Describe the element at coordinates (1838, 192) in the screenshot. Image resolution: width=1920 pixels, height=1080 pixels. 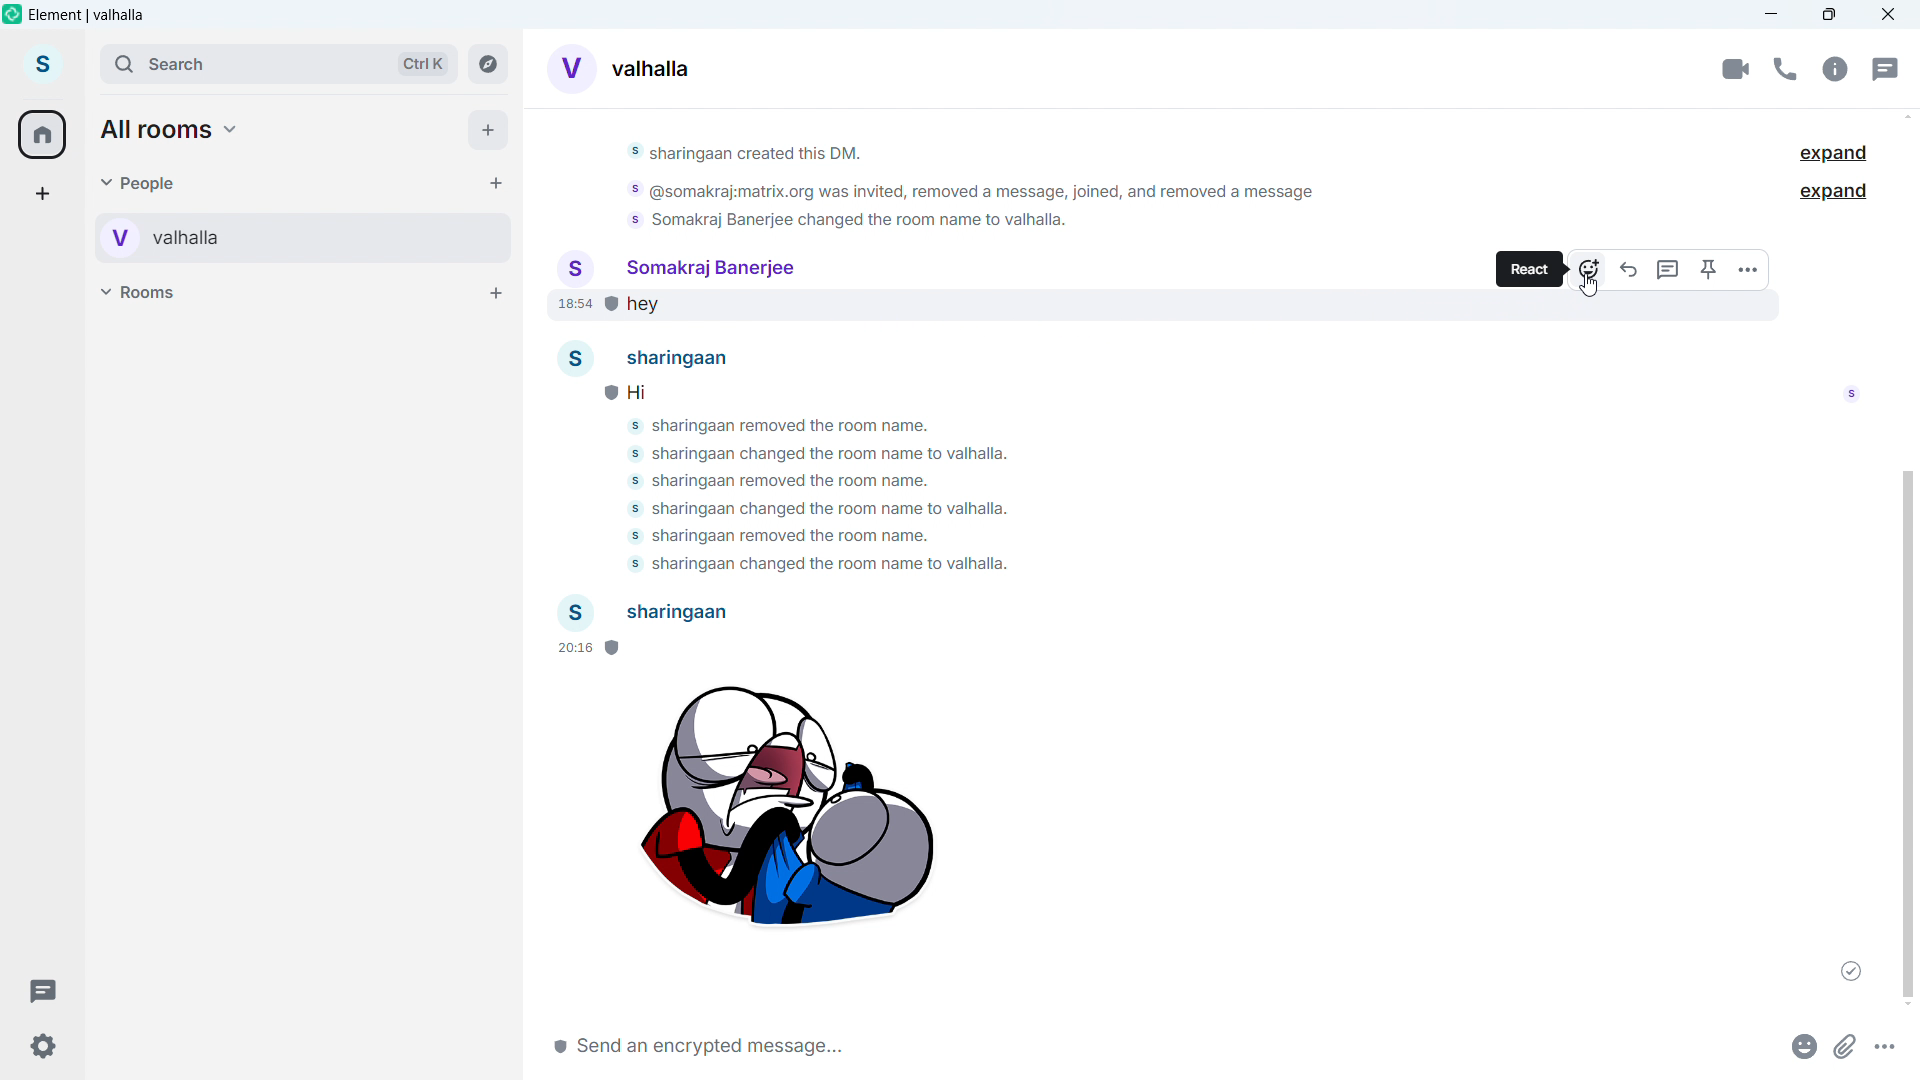
I see `Expand ` at that location.